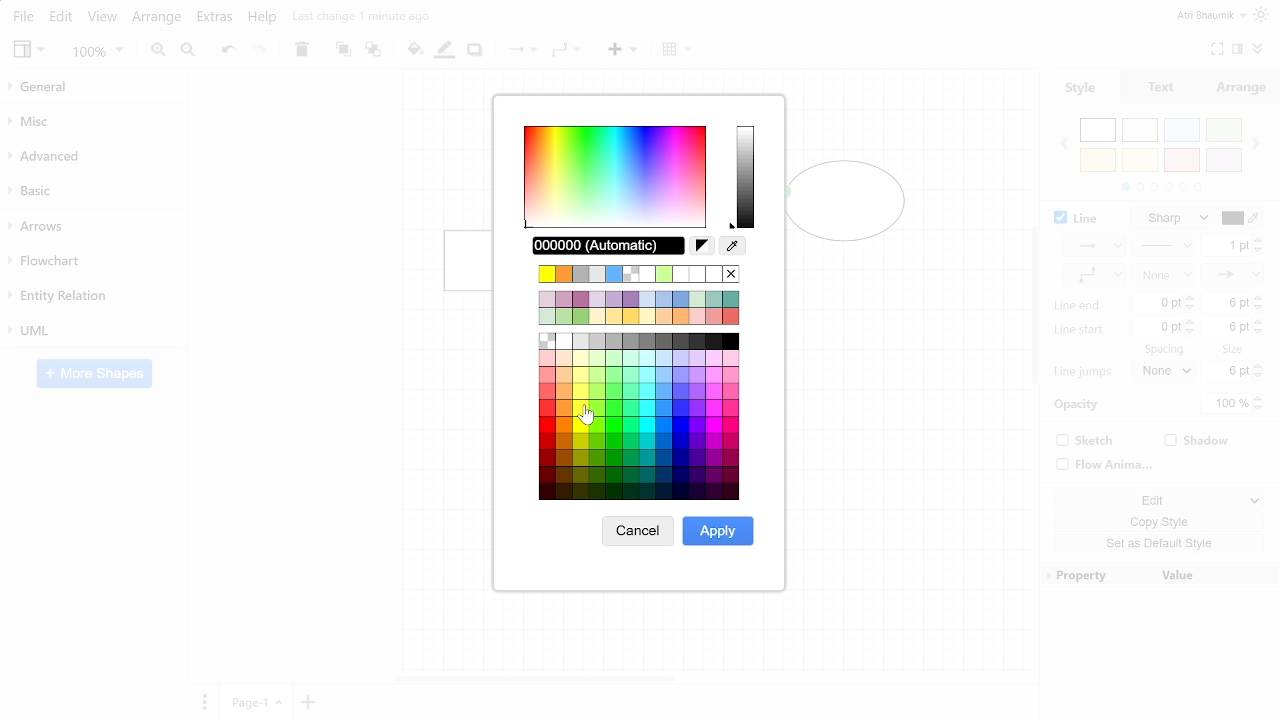 This screenshot has width=1280, height=720. I want to click on Reset, so click(703, 246).